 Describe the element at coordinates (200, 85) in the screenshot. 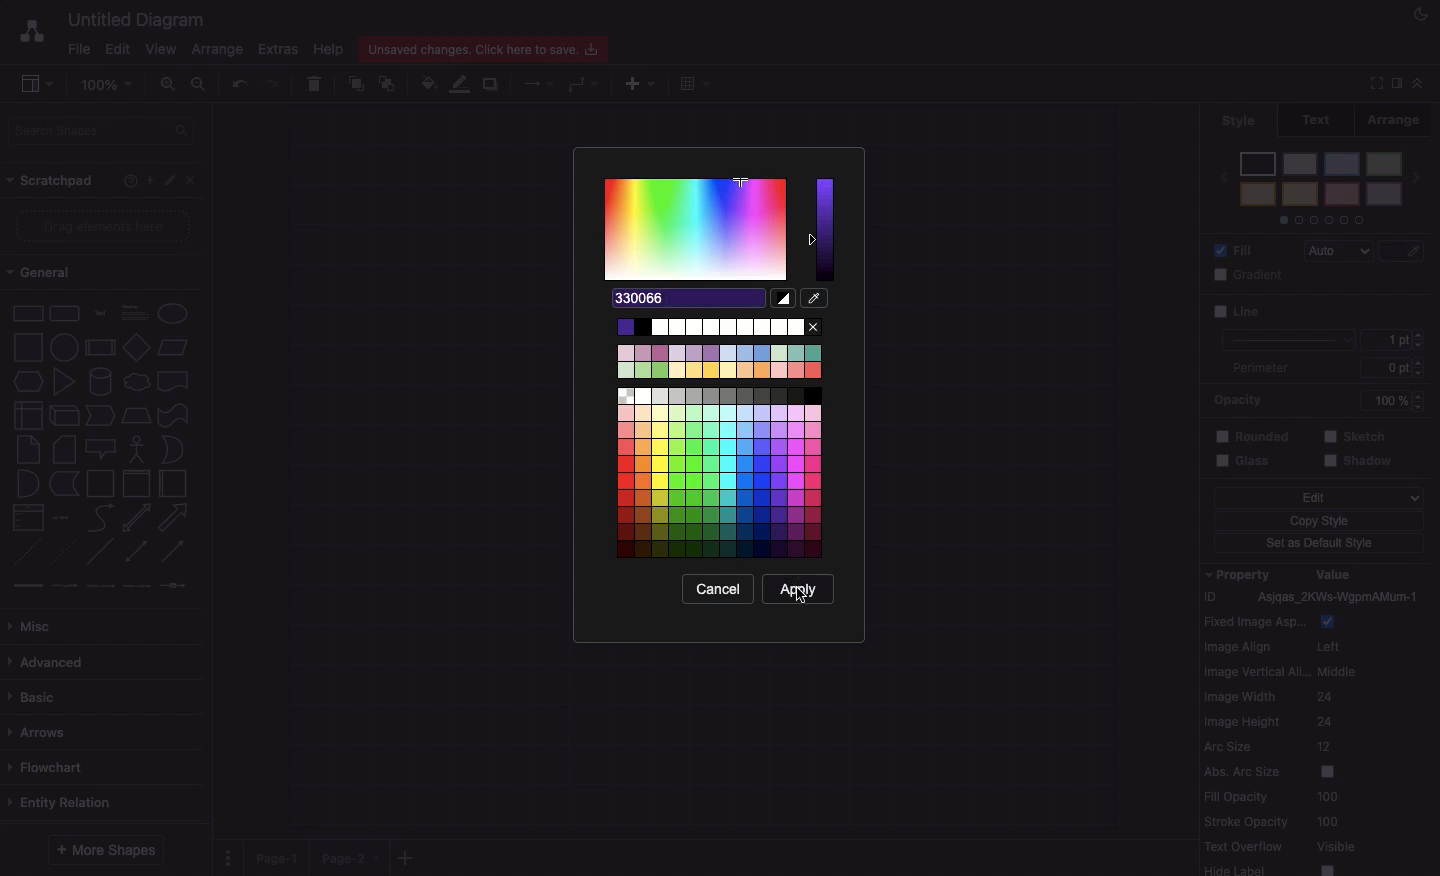

I see `Zoom out` at that location.